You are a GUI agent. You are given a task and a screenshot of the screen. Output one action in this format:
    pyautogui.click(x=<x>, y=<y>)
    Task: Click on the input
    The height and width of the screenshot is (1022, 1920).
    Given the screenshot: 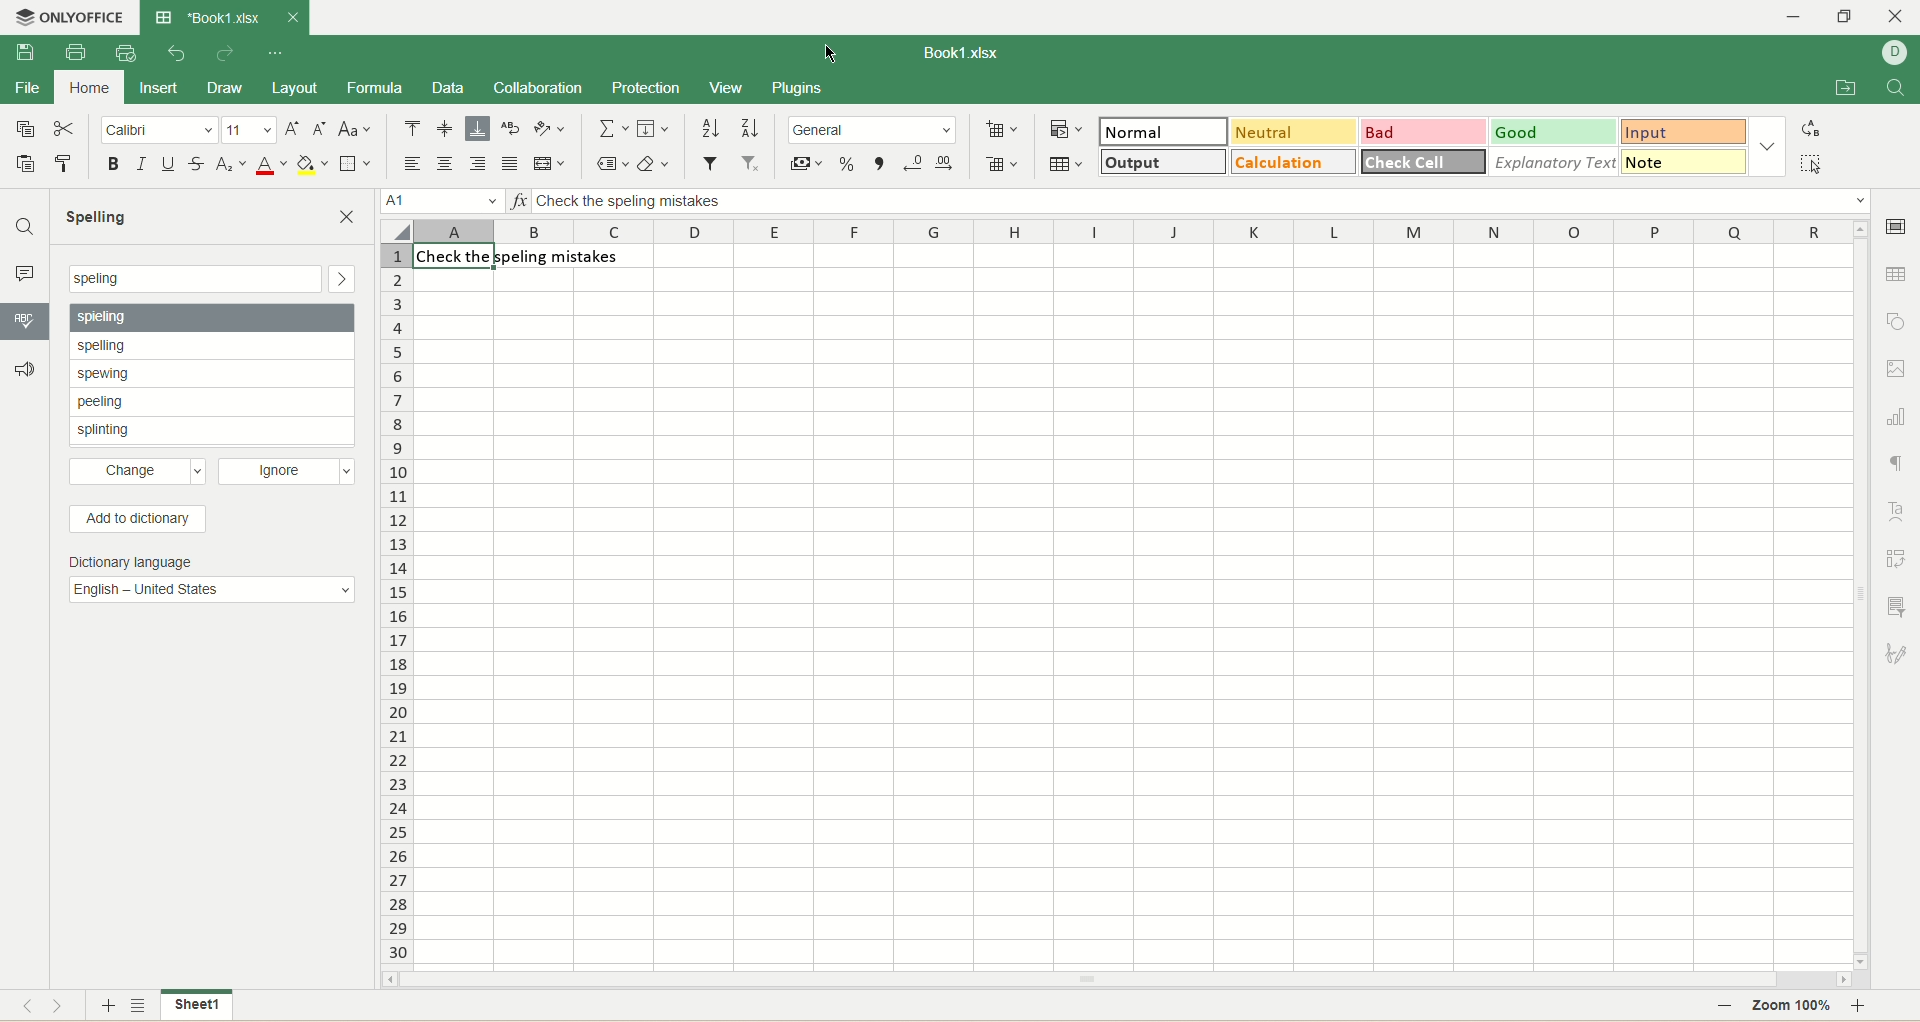 What is the action you would take?
    pyautogui.click(x=1683, y=130)
    